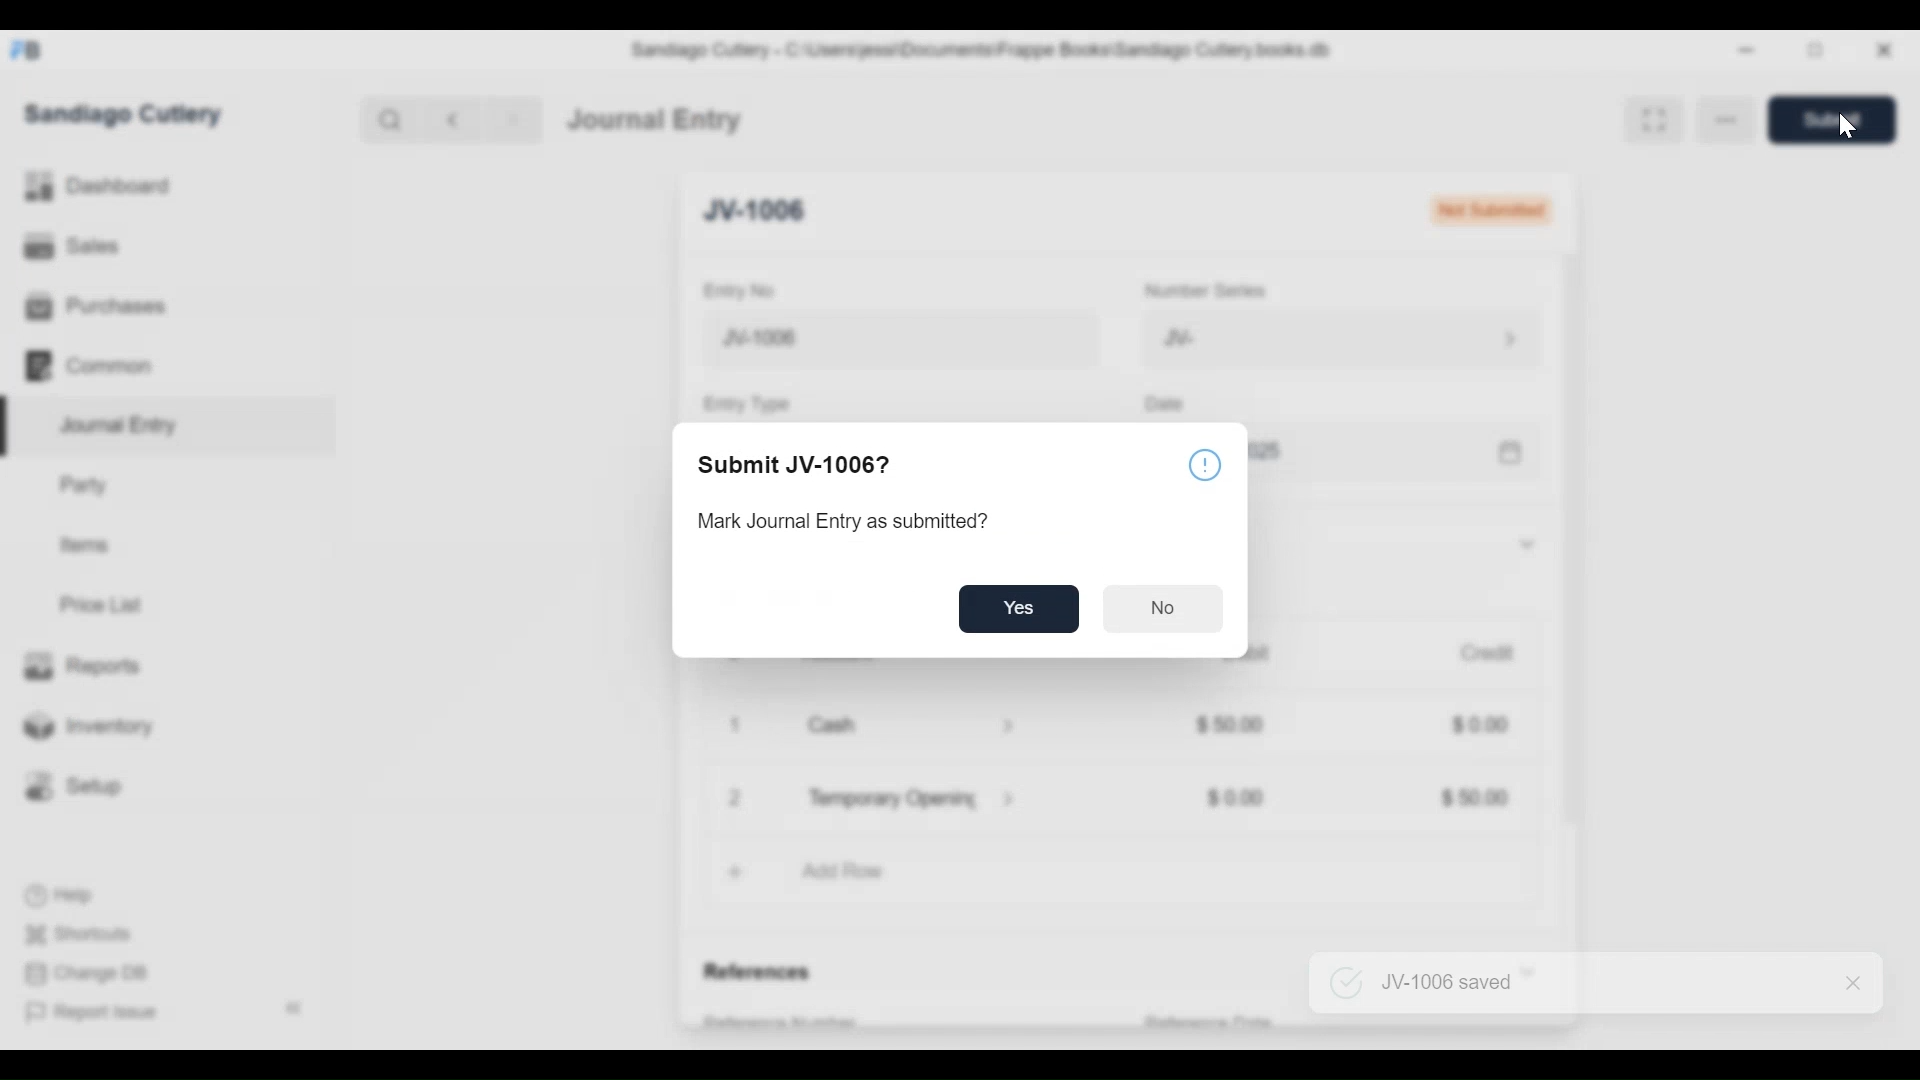  Describe the element at coordinates (800, 467) in the screenshot. I see `Submit JV-1006?` at that location.